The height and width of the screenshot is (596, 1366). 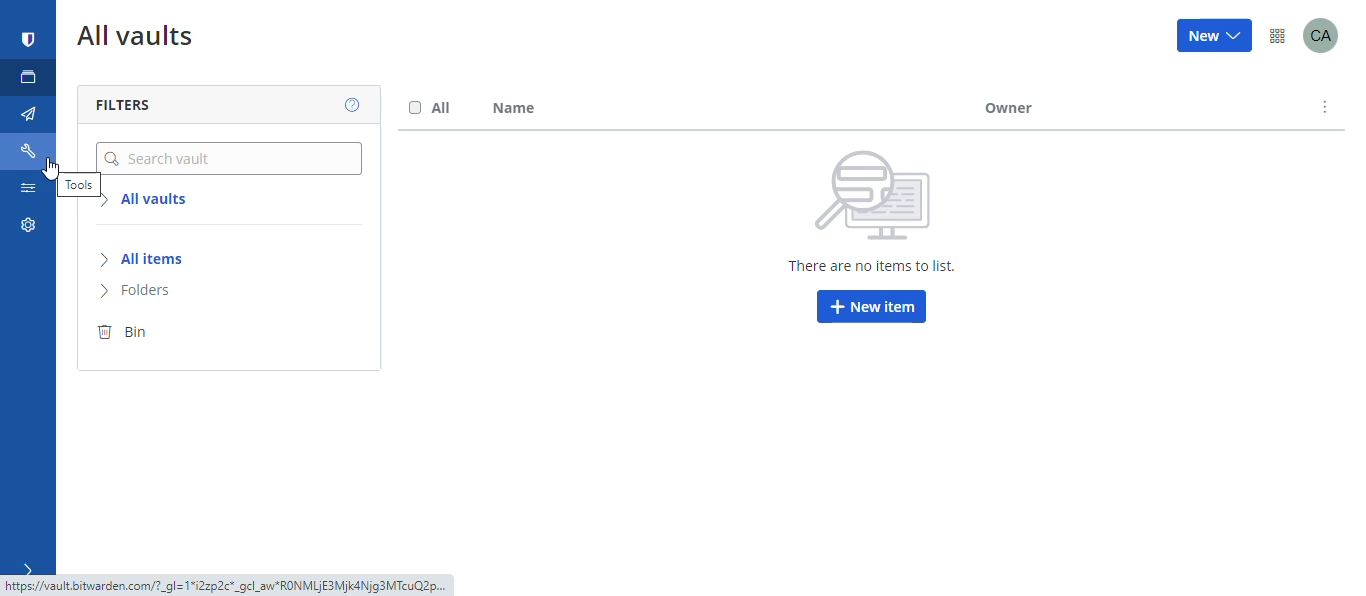 What do you see at coordinates (1216, 37) in the screenshot?
I see `new` at bounding box center [1216, 37].